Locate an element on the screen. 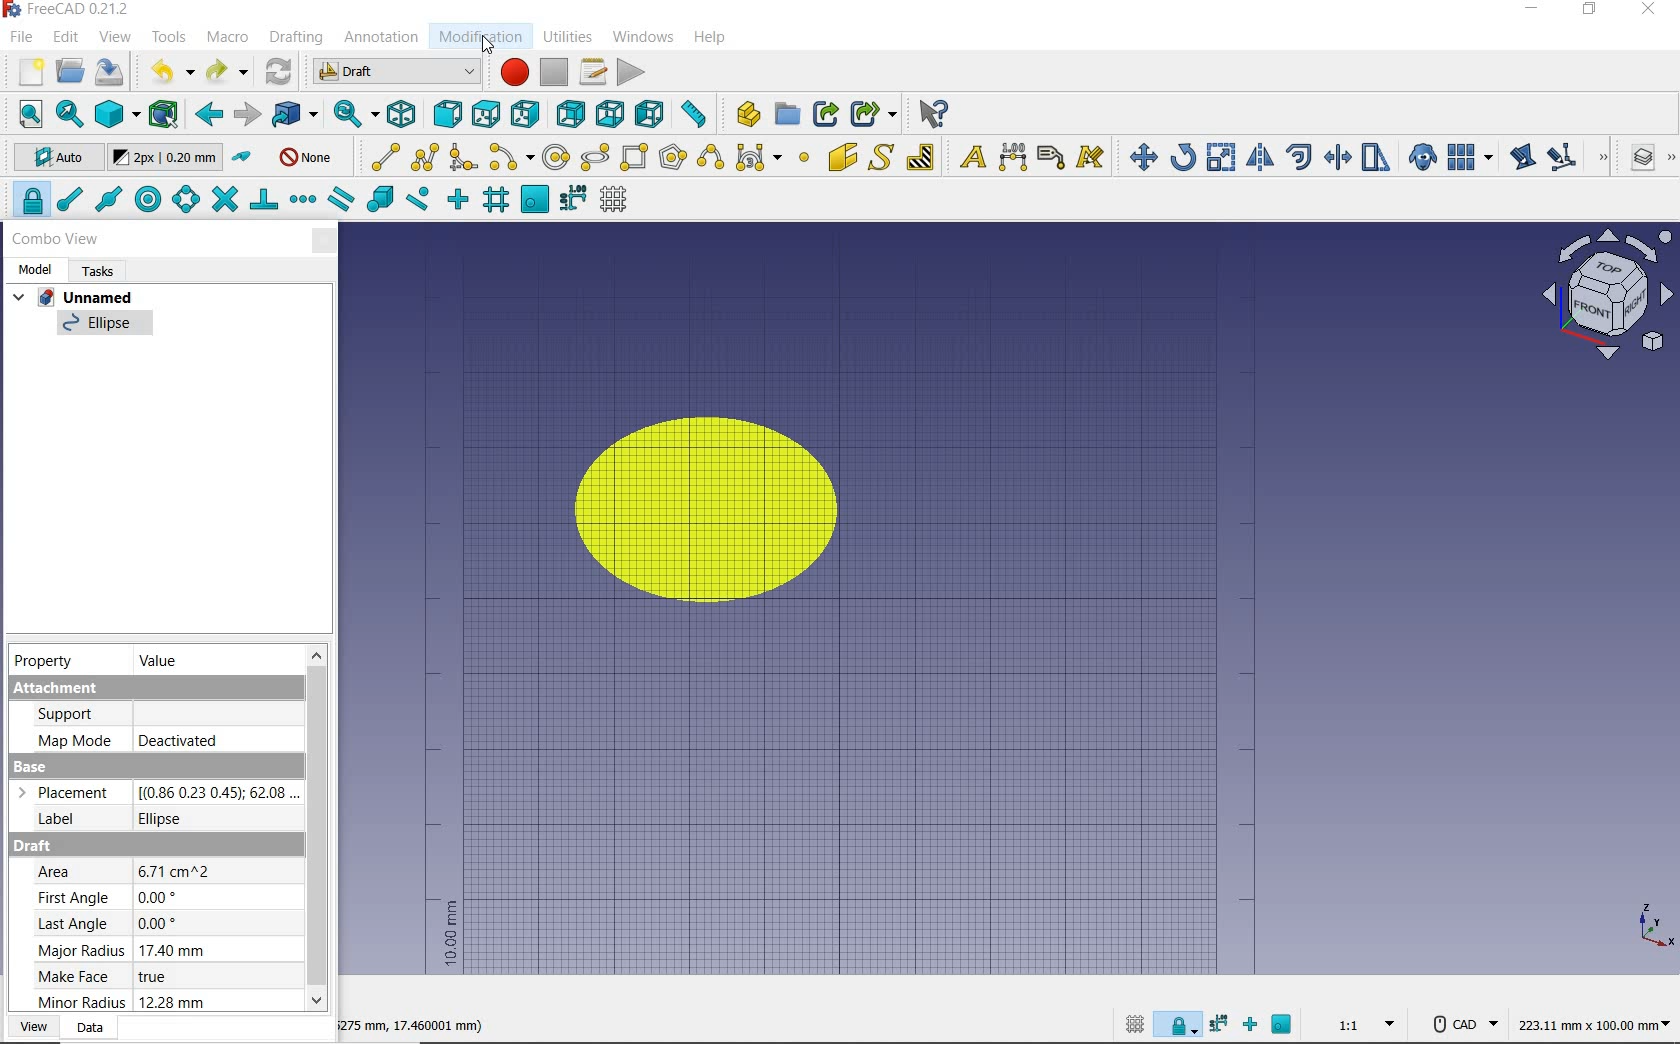 The image size is (1680, 1044). switch between workbenches is located at coordinates (392, 72).